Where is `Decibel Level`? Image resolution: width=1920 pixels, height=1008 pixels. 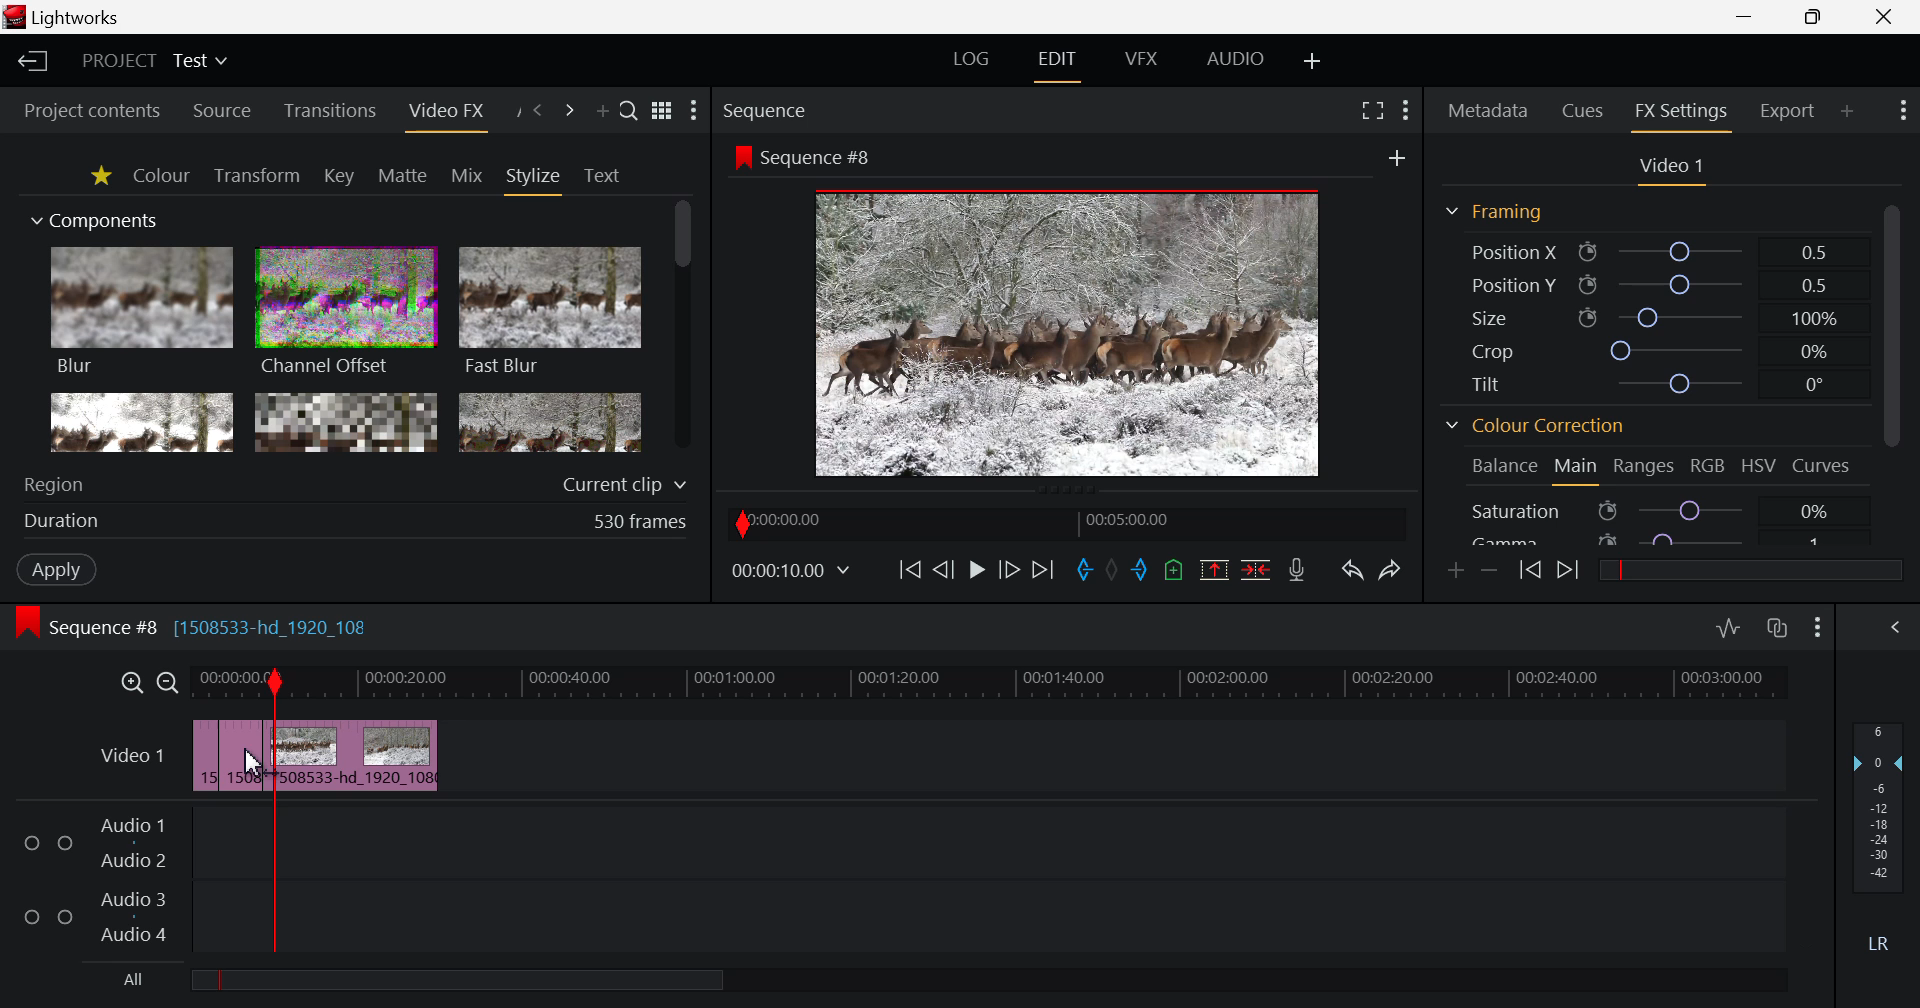 Decibel Level is located at coordinates (1879, 831).